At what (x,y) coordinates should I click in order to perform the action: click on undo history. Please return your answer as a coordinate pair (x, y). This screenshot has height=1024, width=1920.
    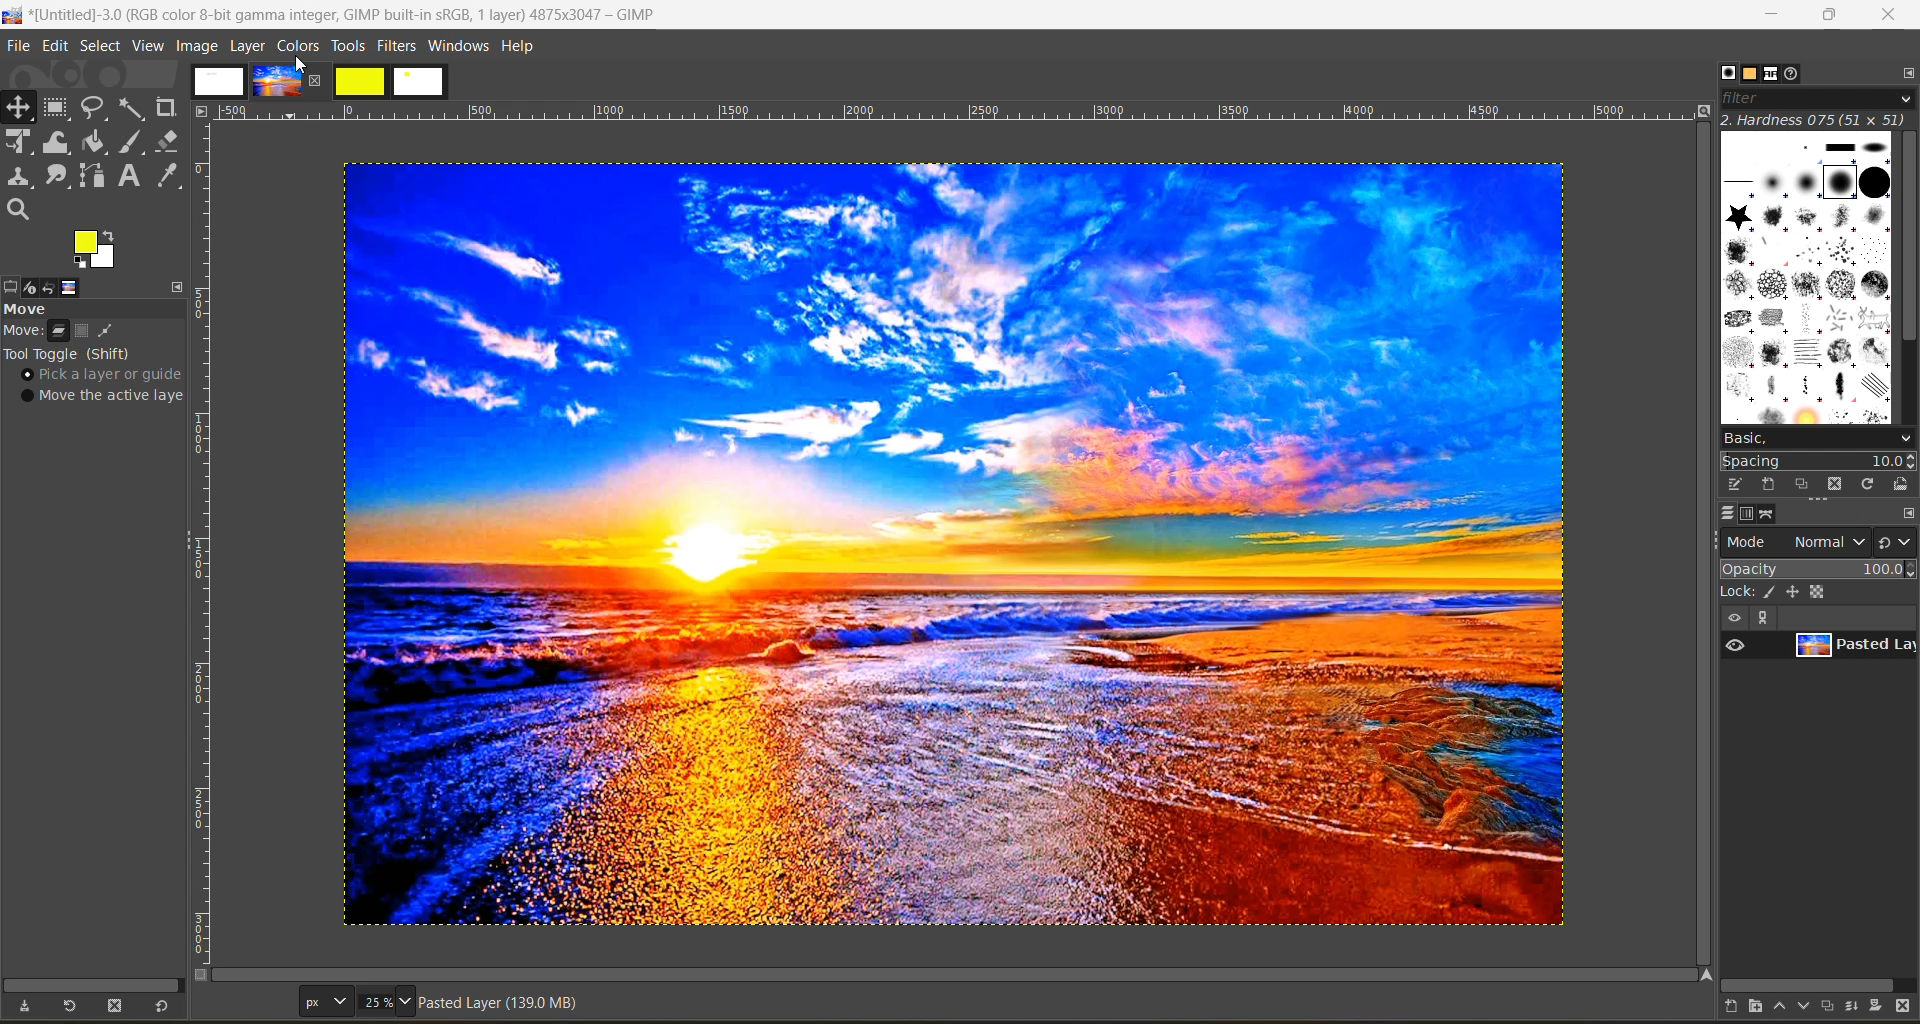
    Looking at the image, I should click on (47, 288).